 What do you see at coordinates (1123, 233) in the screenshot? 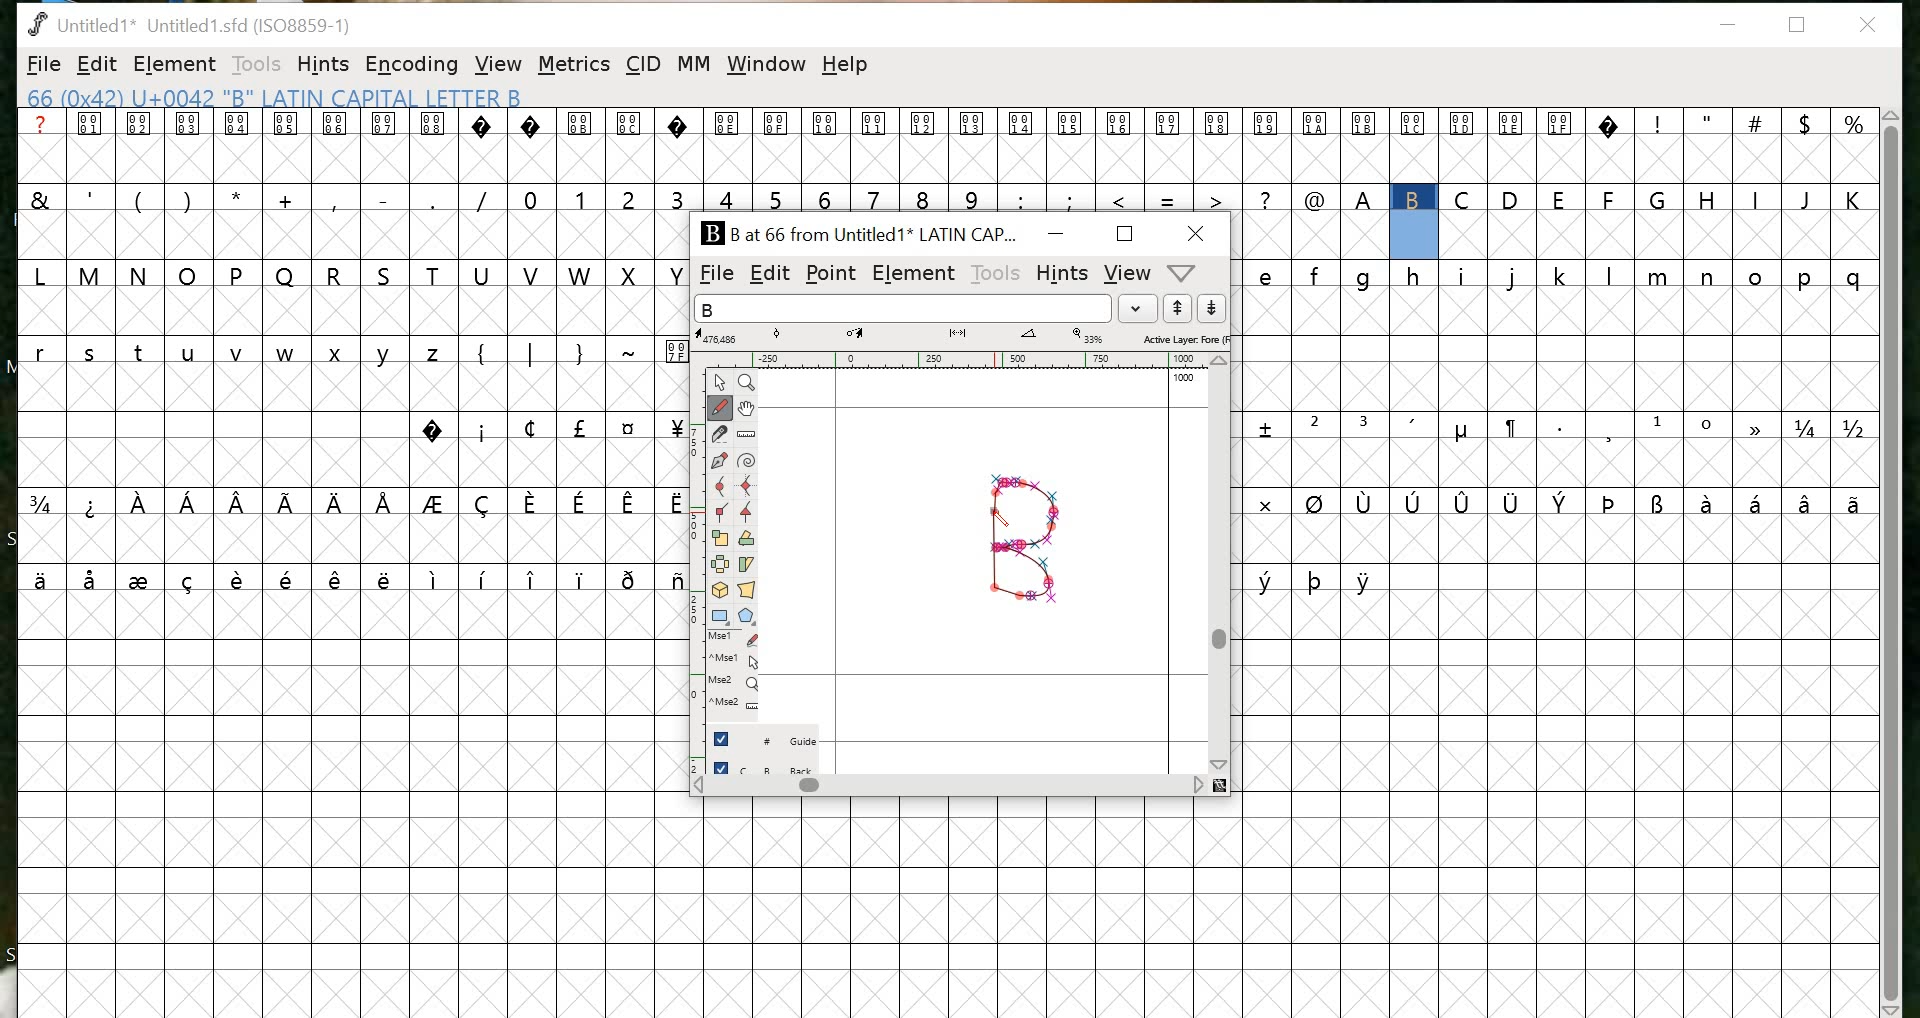
I see `maximize` at bounding box center [1123, 233].